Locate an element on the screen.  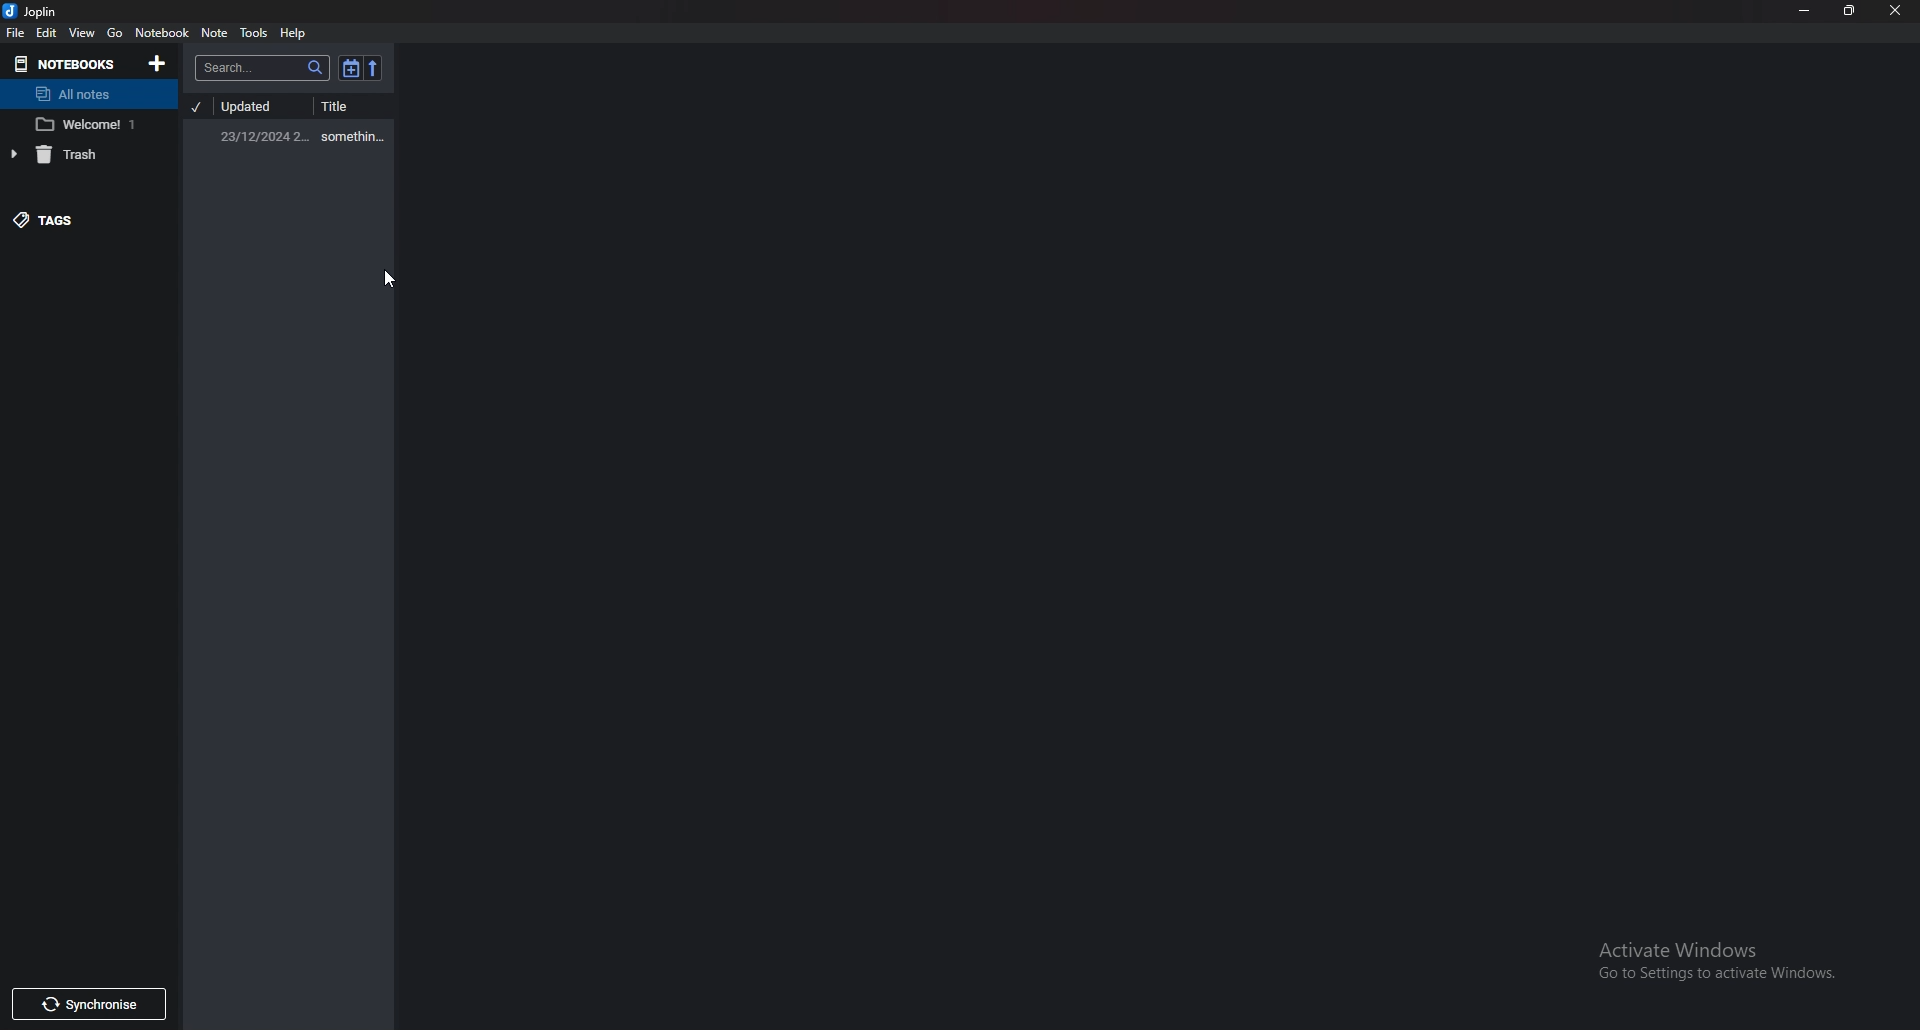
Check is located at coordinates (197, 107).